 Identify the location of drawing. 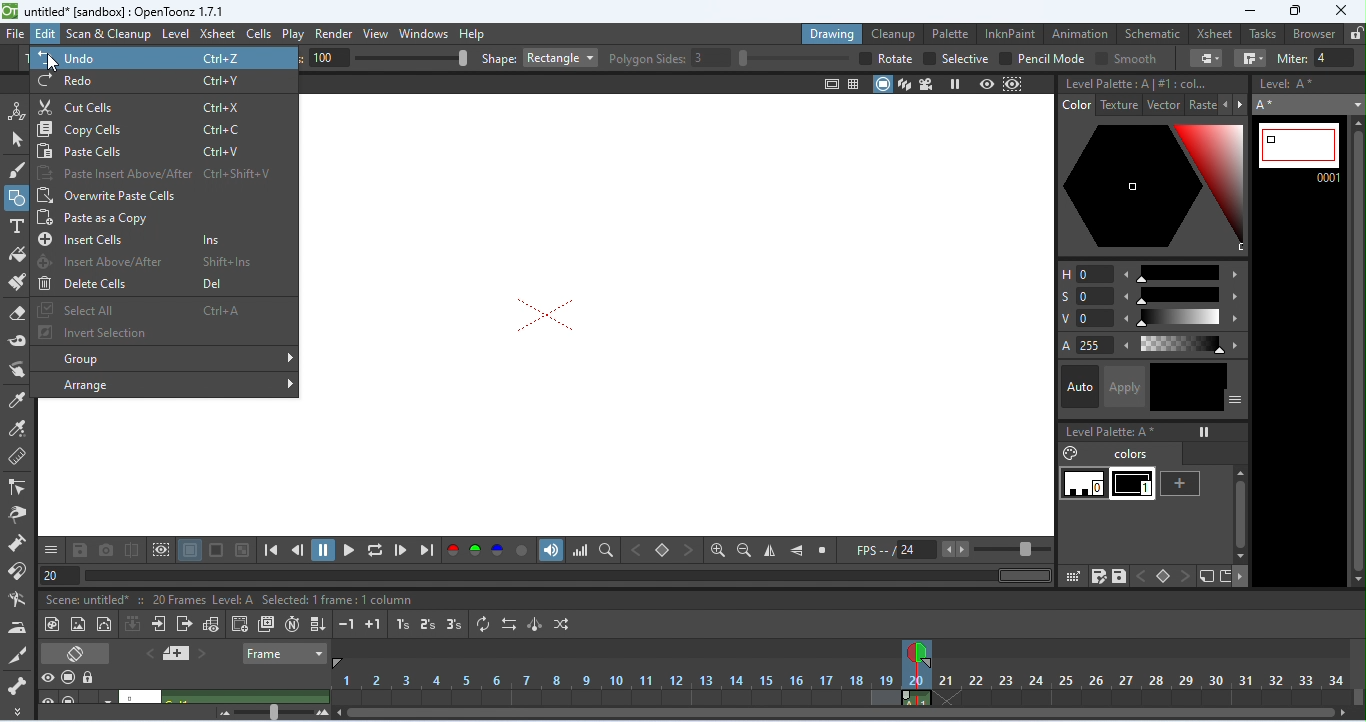
(832, 34).